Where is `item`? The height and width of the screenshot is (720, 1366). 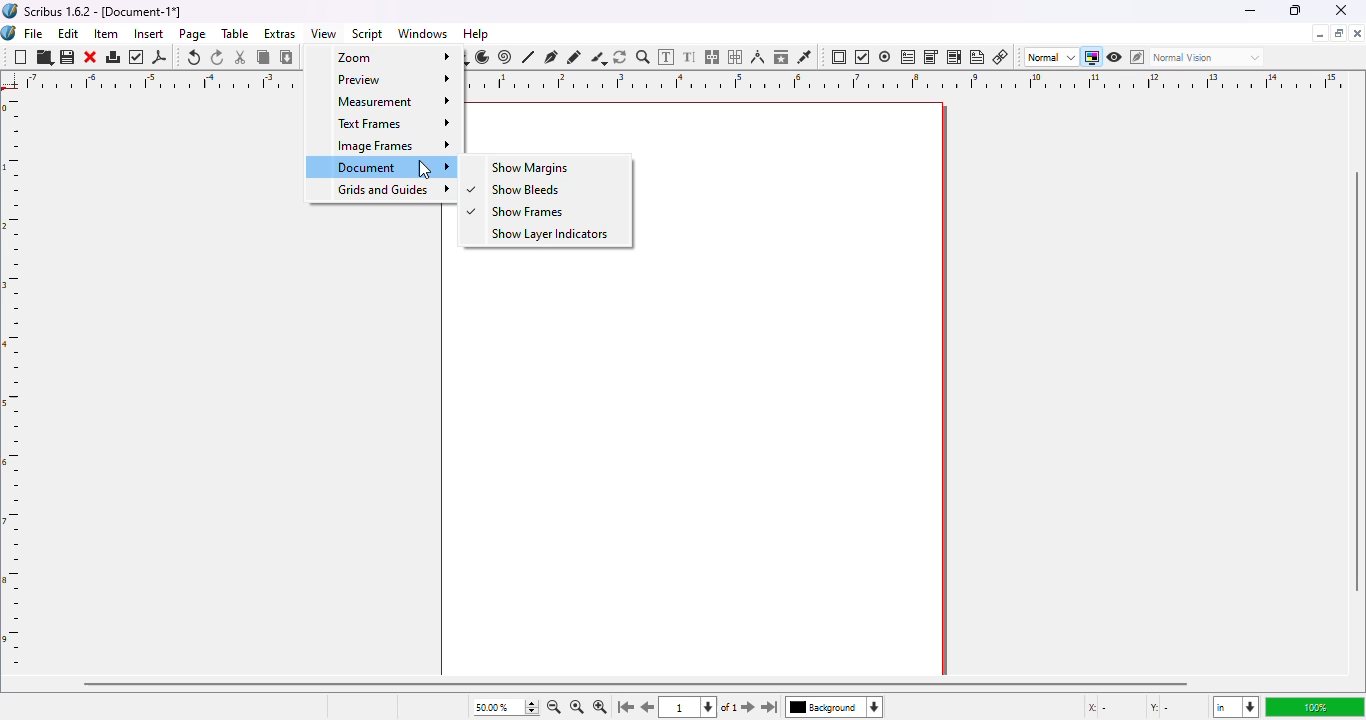 item is located at coordinates (107, 34).